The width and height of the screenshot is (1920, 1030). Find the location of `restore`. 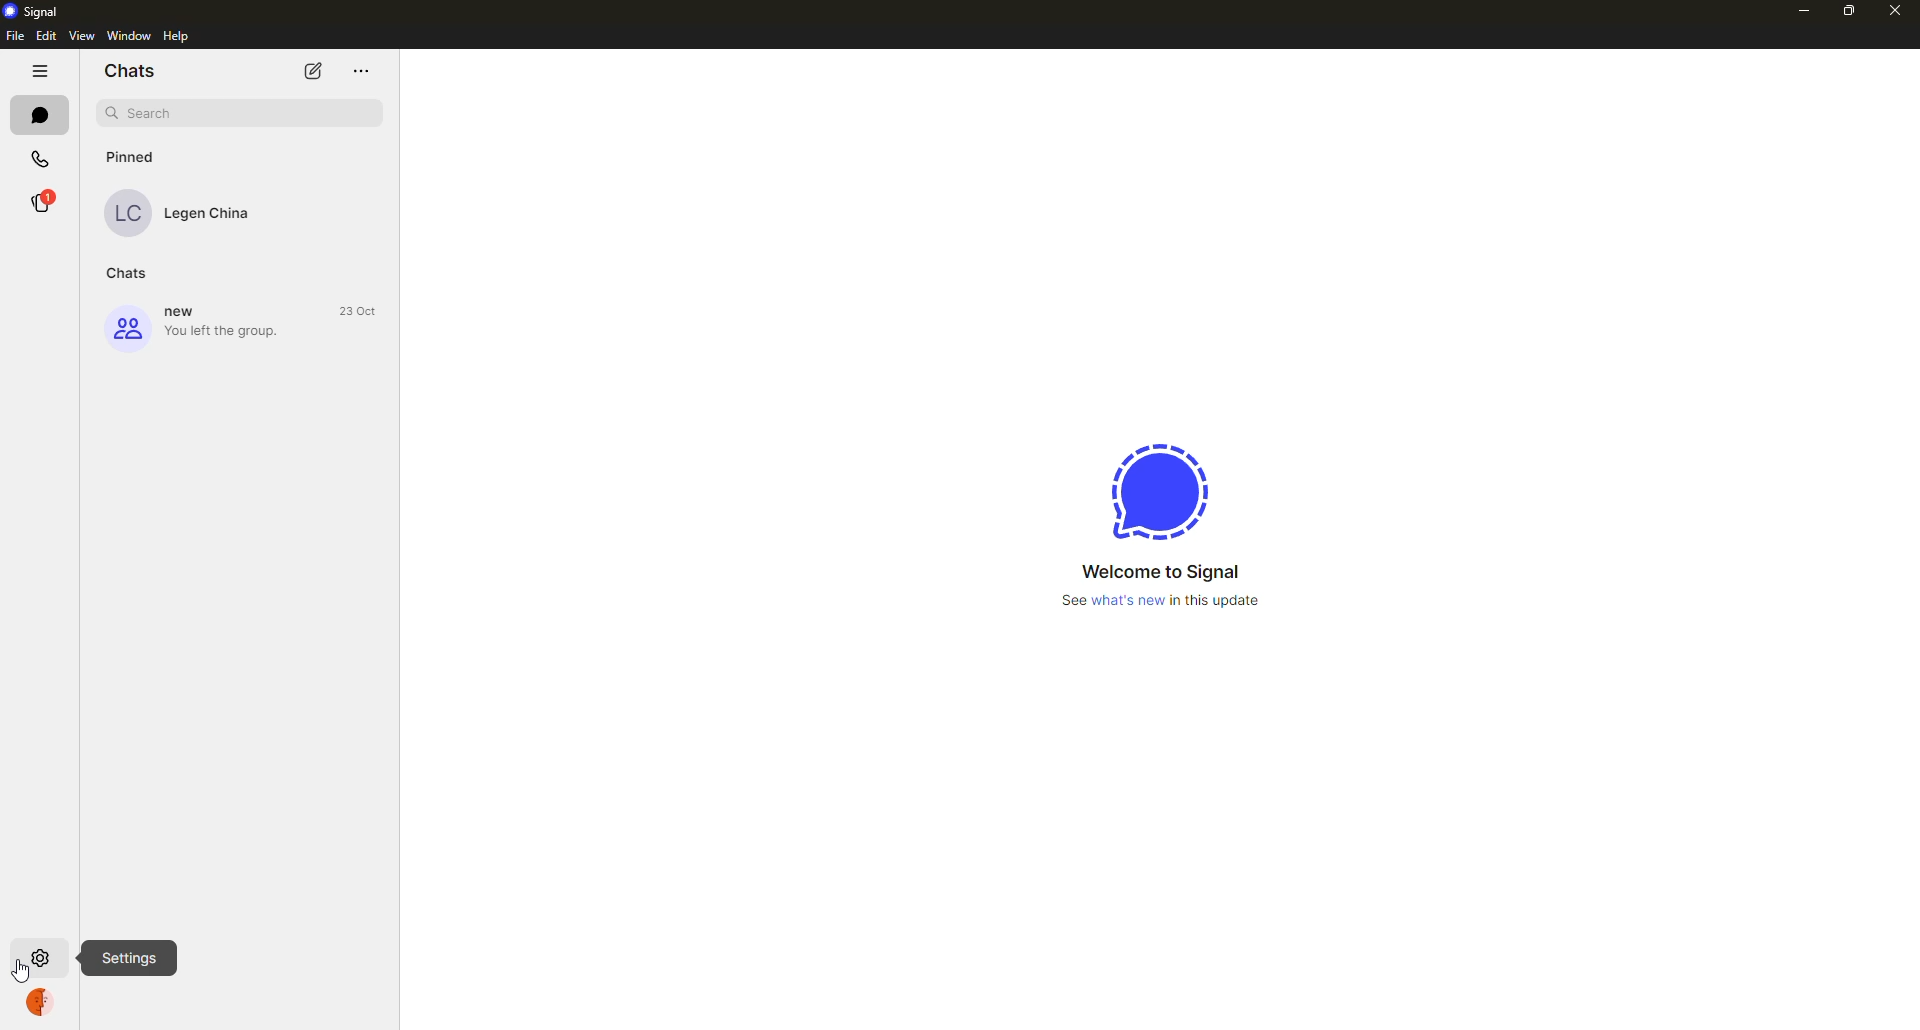

restore is located at coordinates (1847, 11).